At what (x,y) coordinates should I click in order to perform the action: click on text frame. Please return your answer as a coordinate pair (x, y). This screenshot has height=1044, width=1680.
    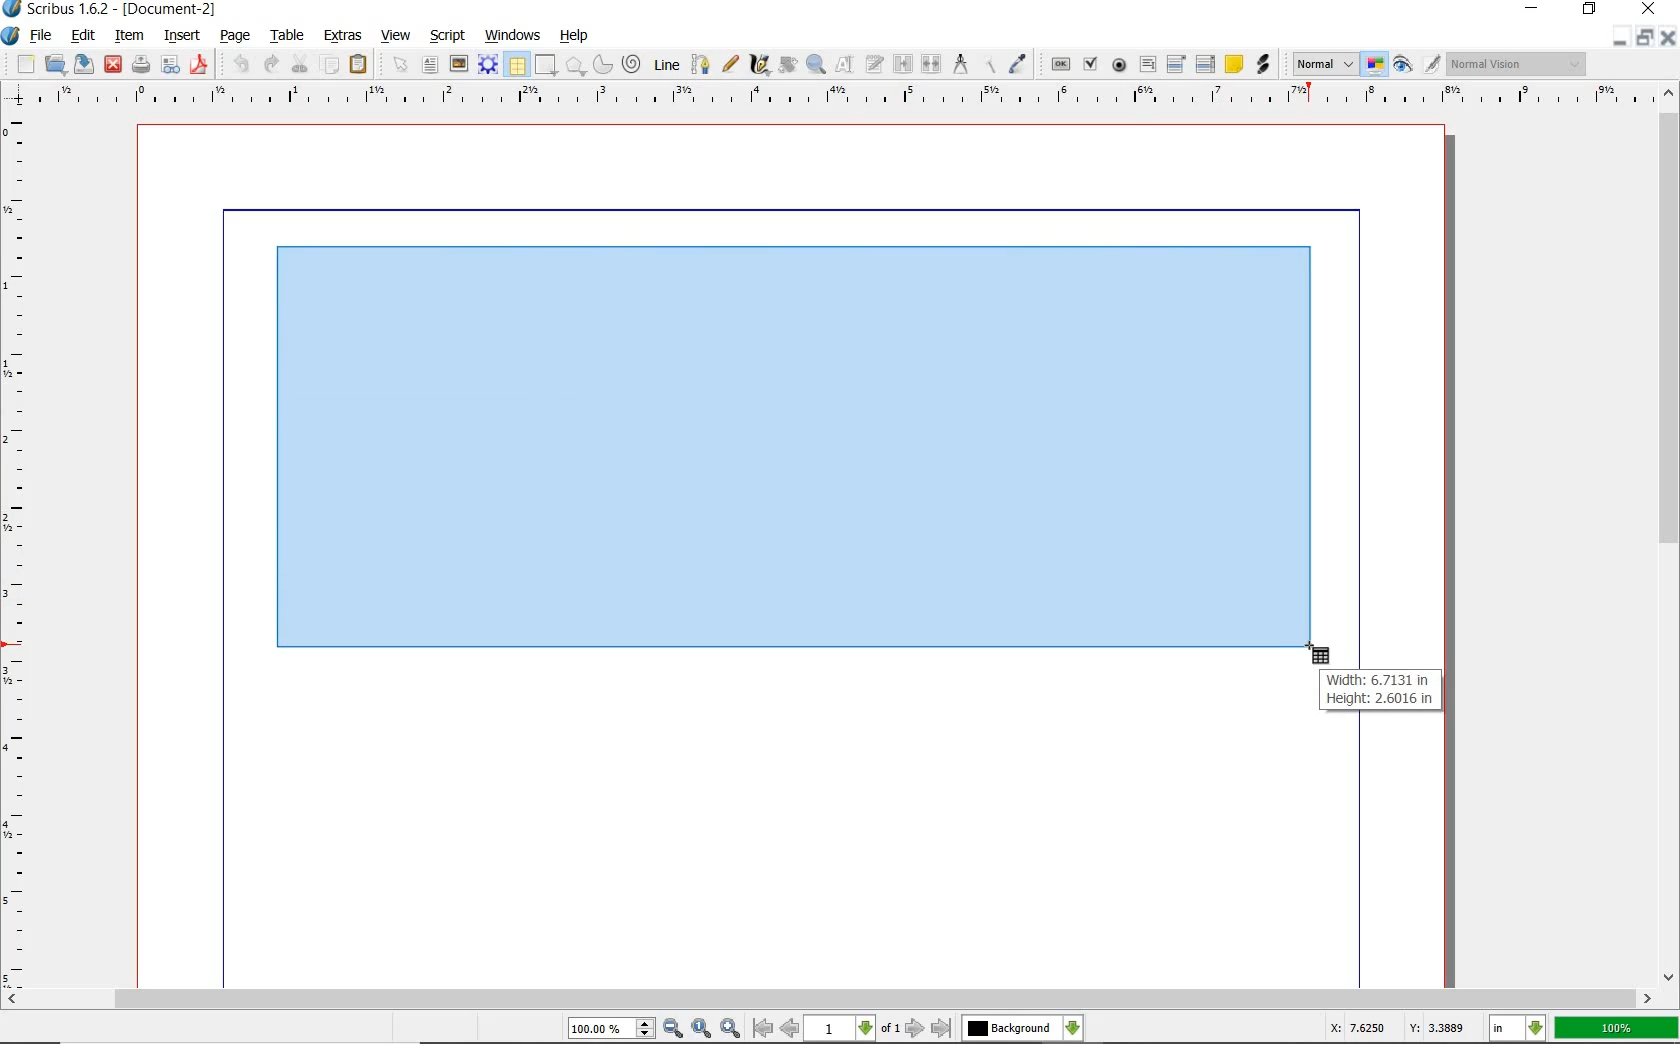
    Looking at the image, I should click on (431, 64).